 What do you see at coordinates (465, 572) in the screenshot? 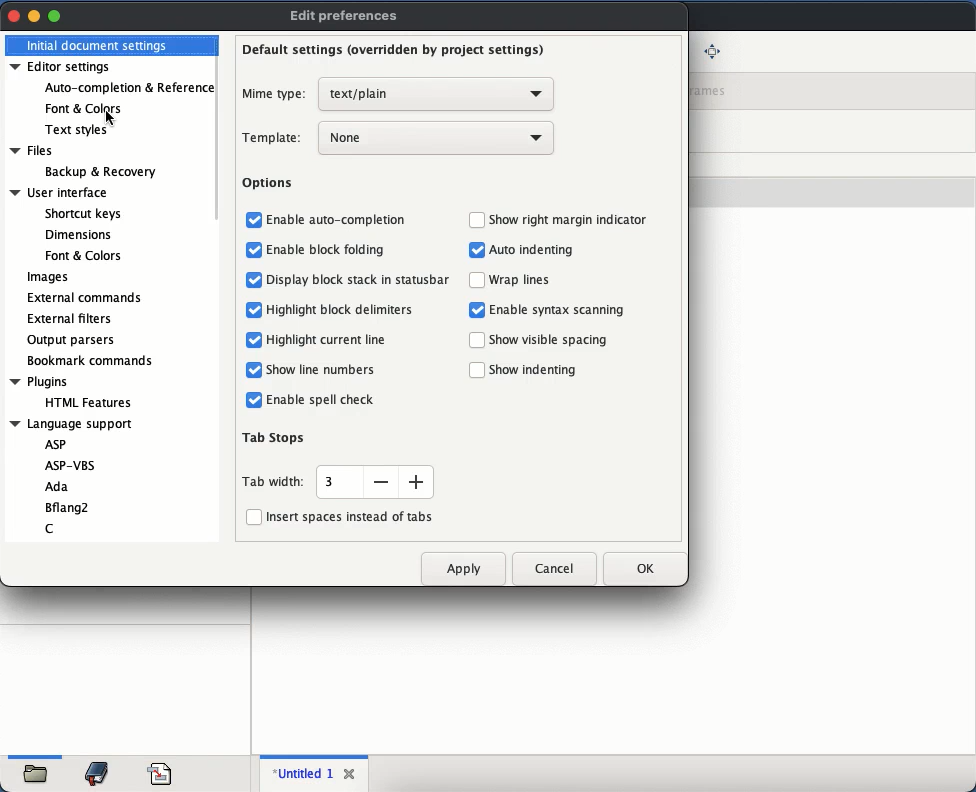
I see `apply` at bounding box center [465, 572].